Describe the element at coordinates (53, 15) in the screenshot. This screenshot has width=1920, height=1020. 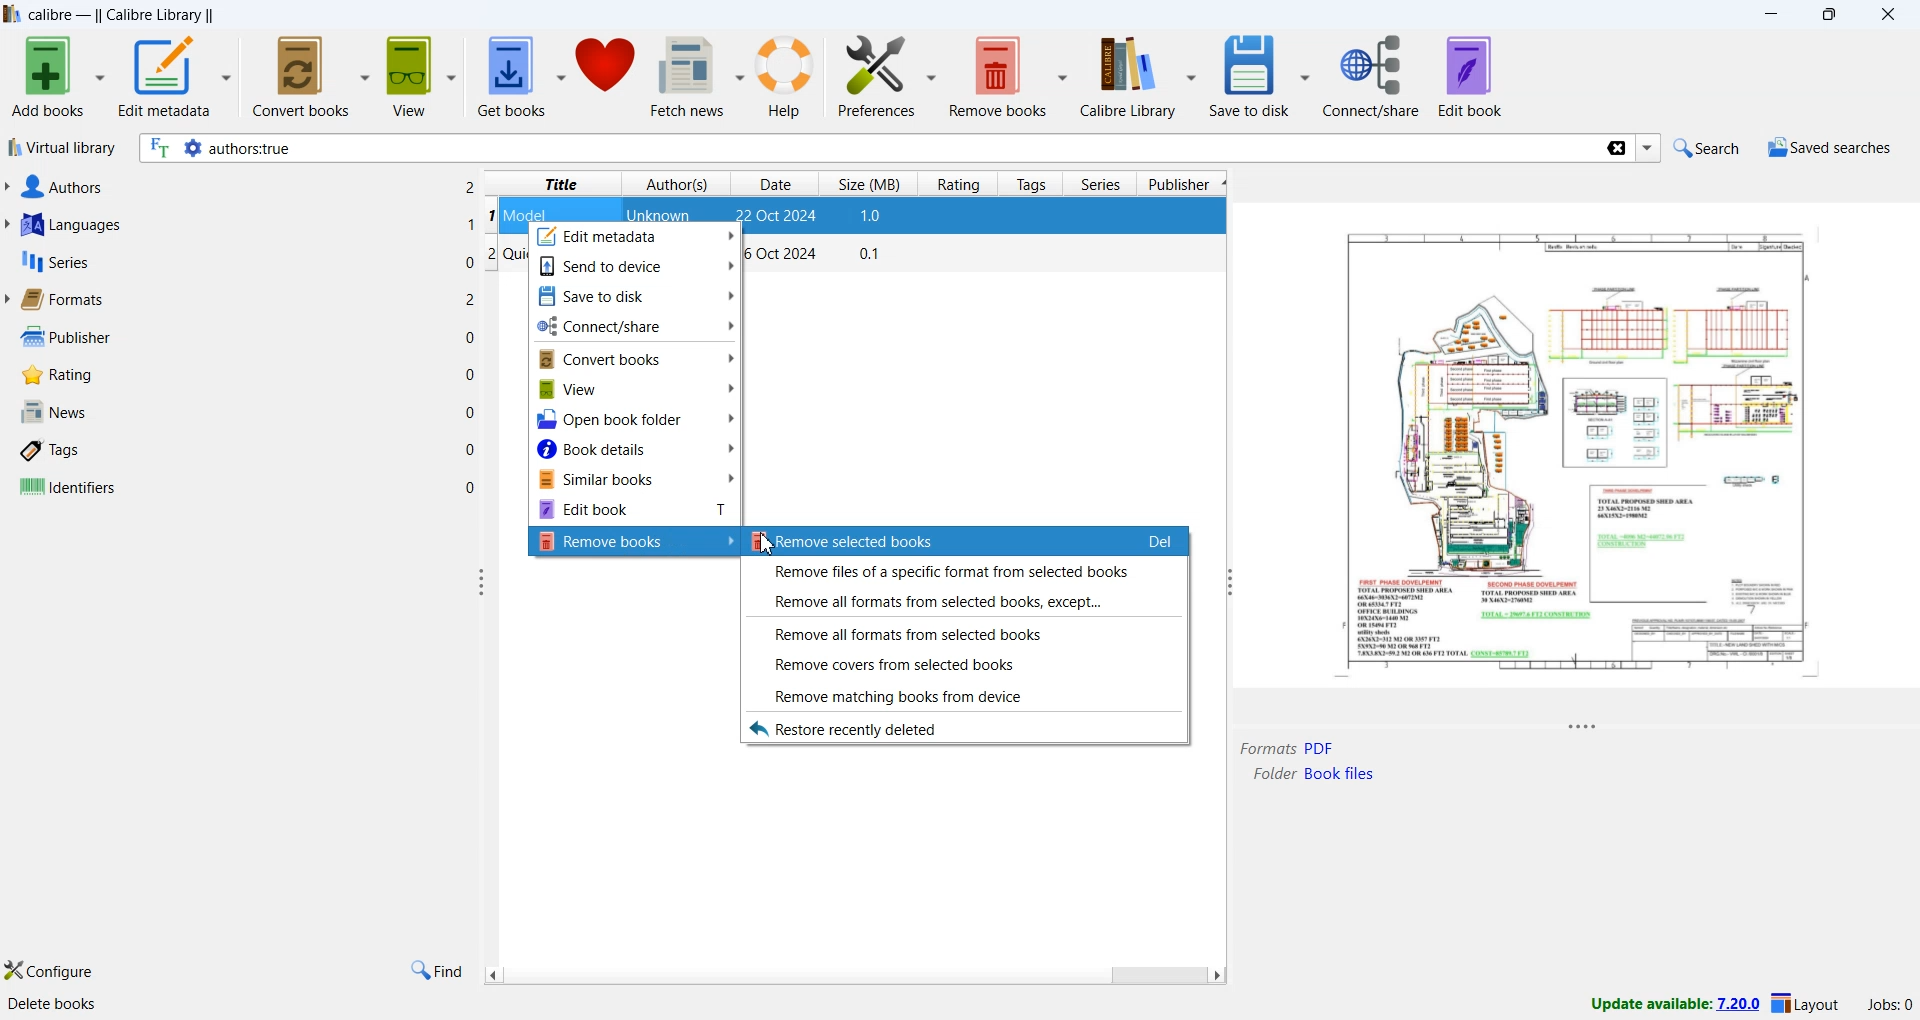
I see `app name` at that location.